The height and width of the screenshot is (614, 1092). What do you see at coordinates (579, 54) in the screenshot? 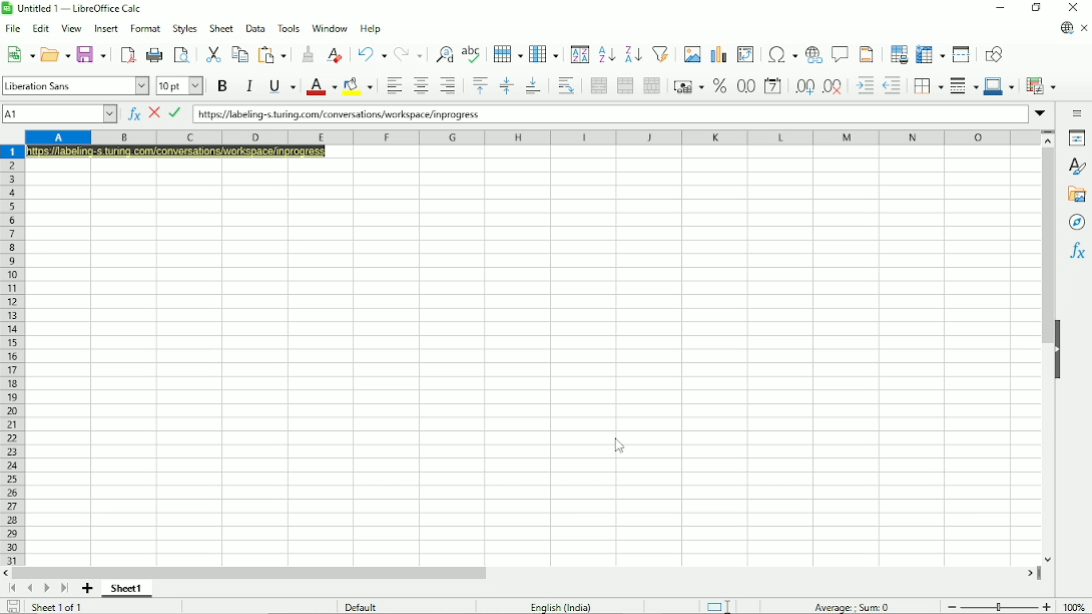
I see `Sort` at bounding box center [579, 54].